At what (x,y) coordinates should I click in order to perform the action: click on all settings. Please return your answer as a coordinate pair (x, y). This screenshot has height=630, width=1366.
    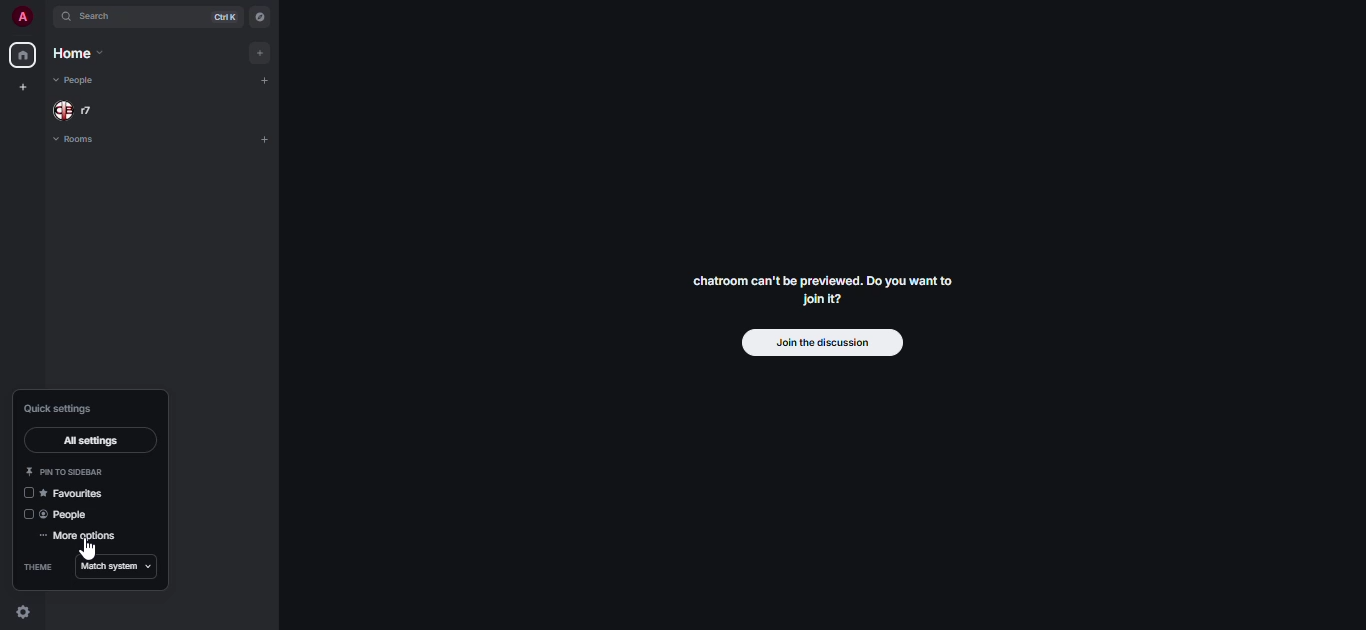
    Looking at the image, I should click on (90, 441).